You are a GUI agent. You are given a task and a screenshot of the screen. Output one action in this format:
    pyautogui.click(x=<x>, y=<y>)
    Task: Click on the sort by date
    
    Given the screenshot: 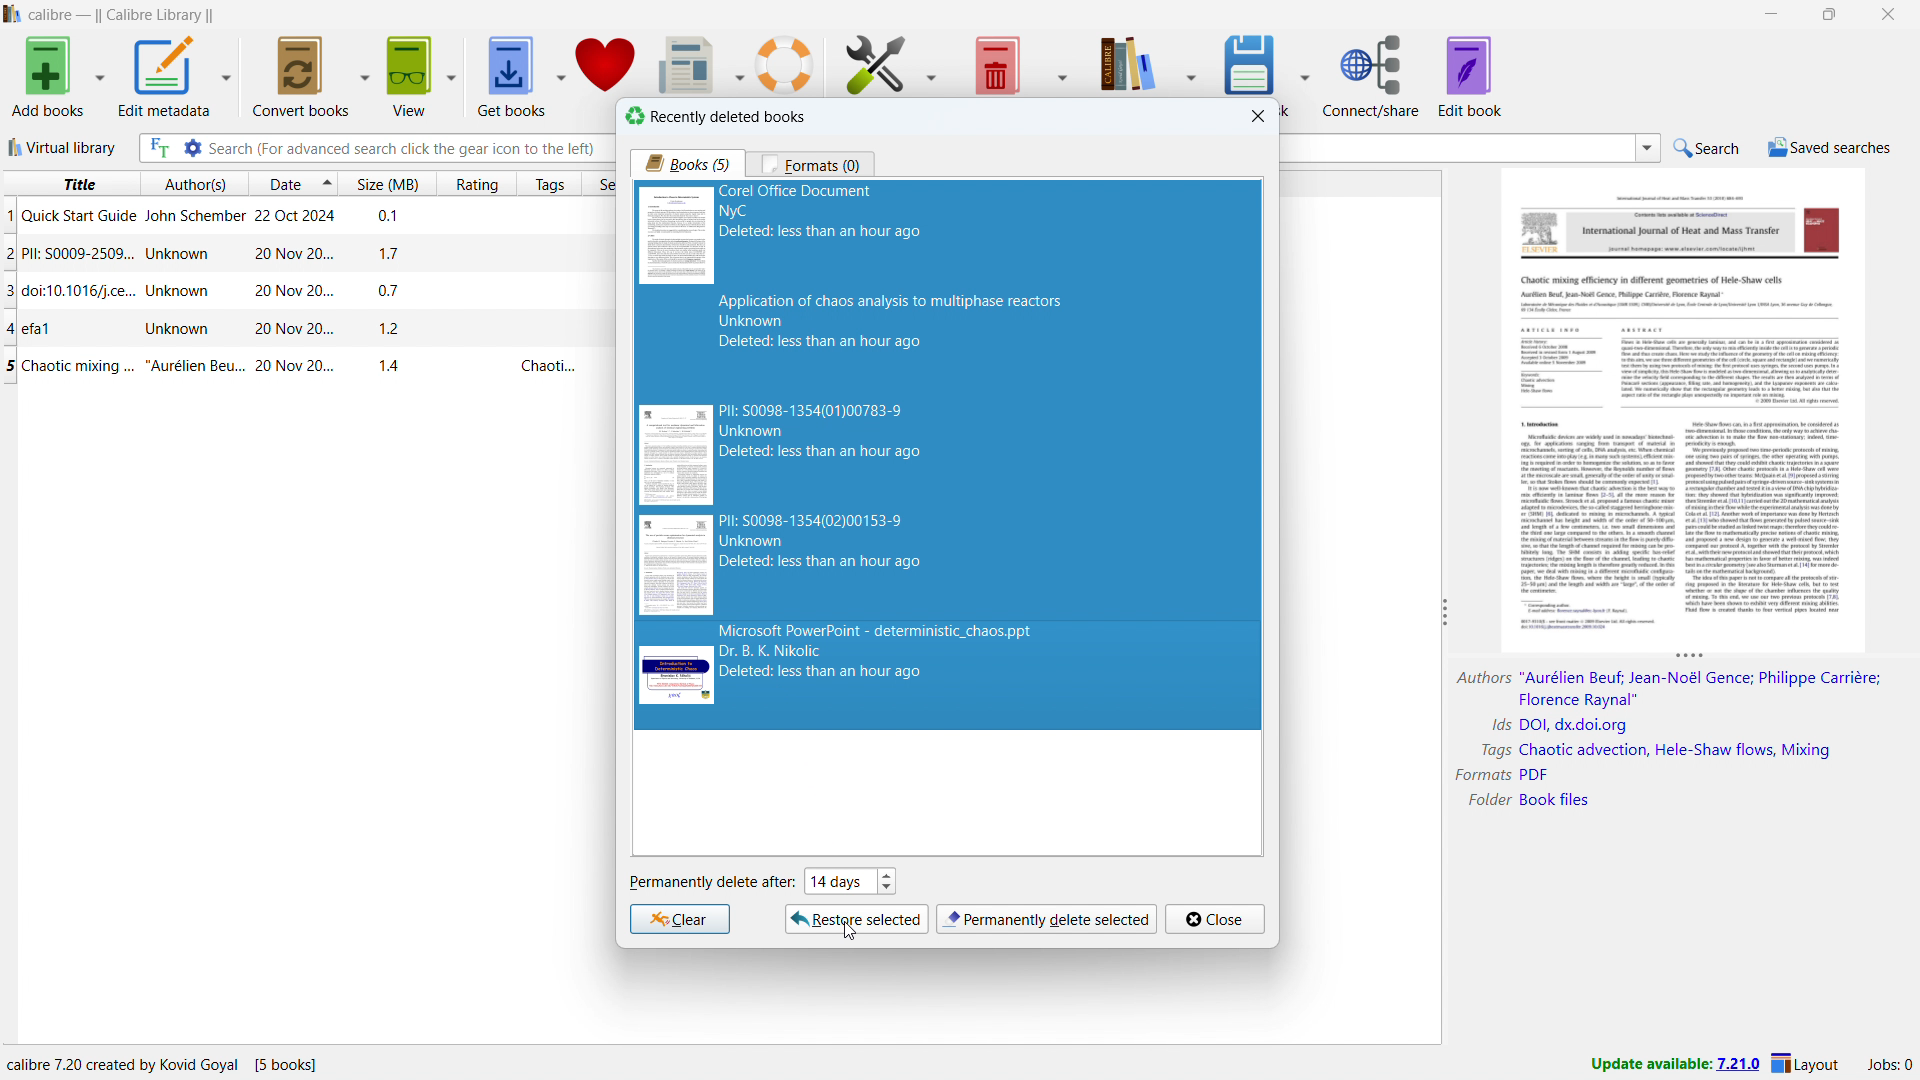 What is the action you would take?
    pyautogui.click(x=282, y=183)
    